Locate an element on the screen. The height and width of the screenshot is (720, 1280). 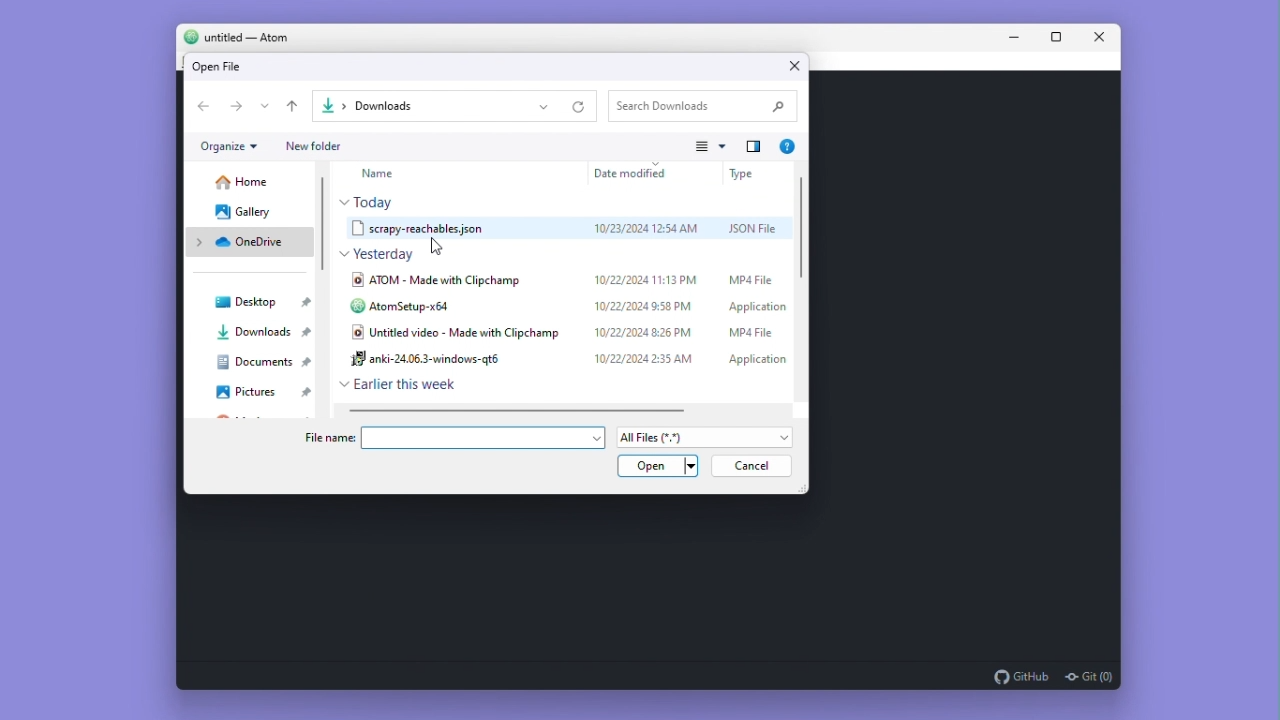
go forward is located at coordinates (235, 107).